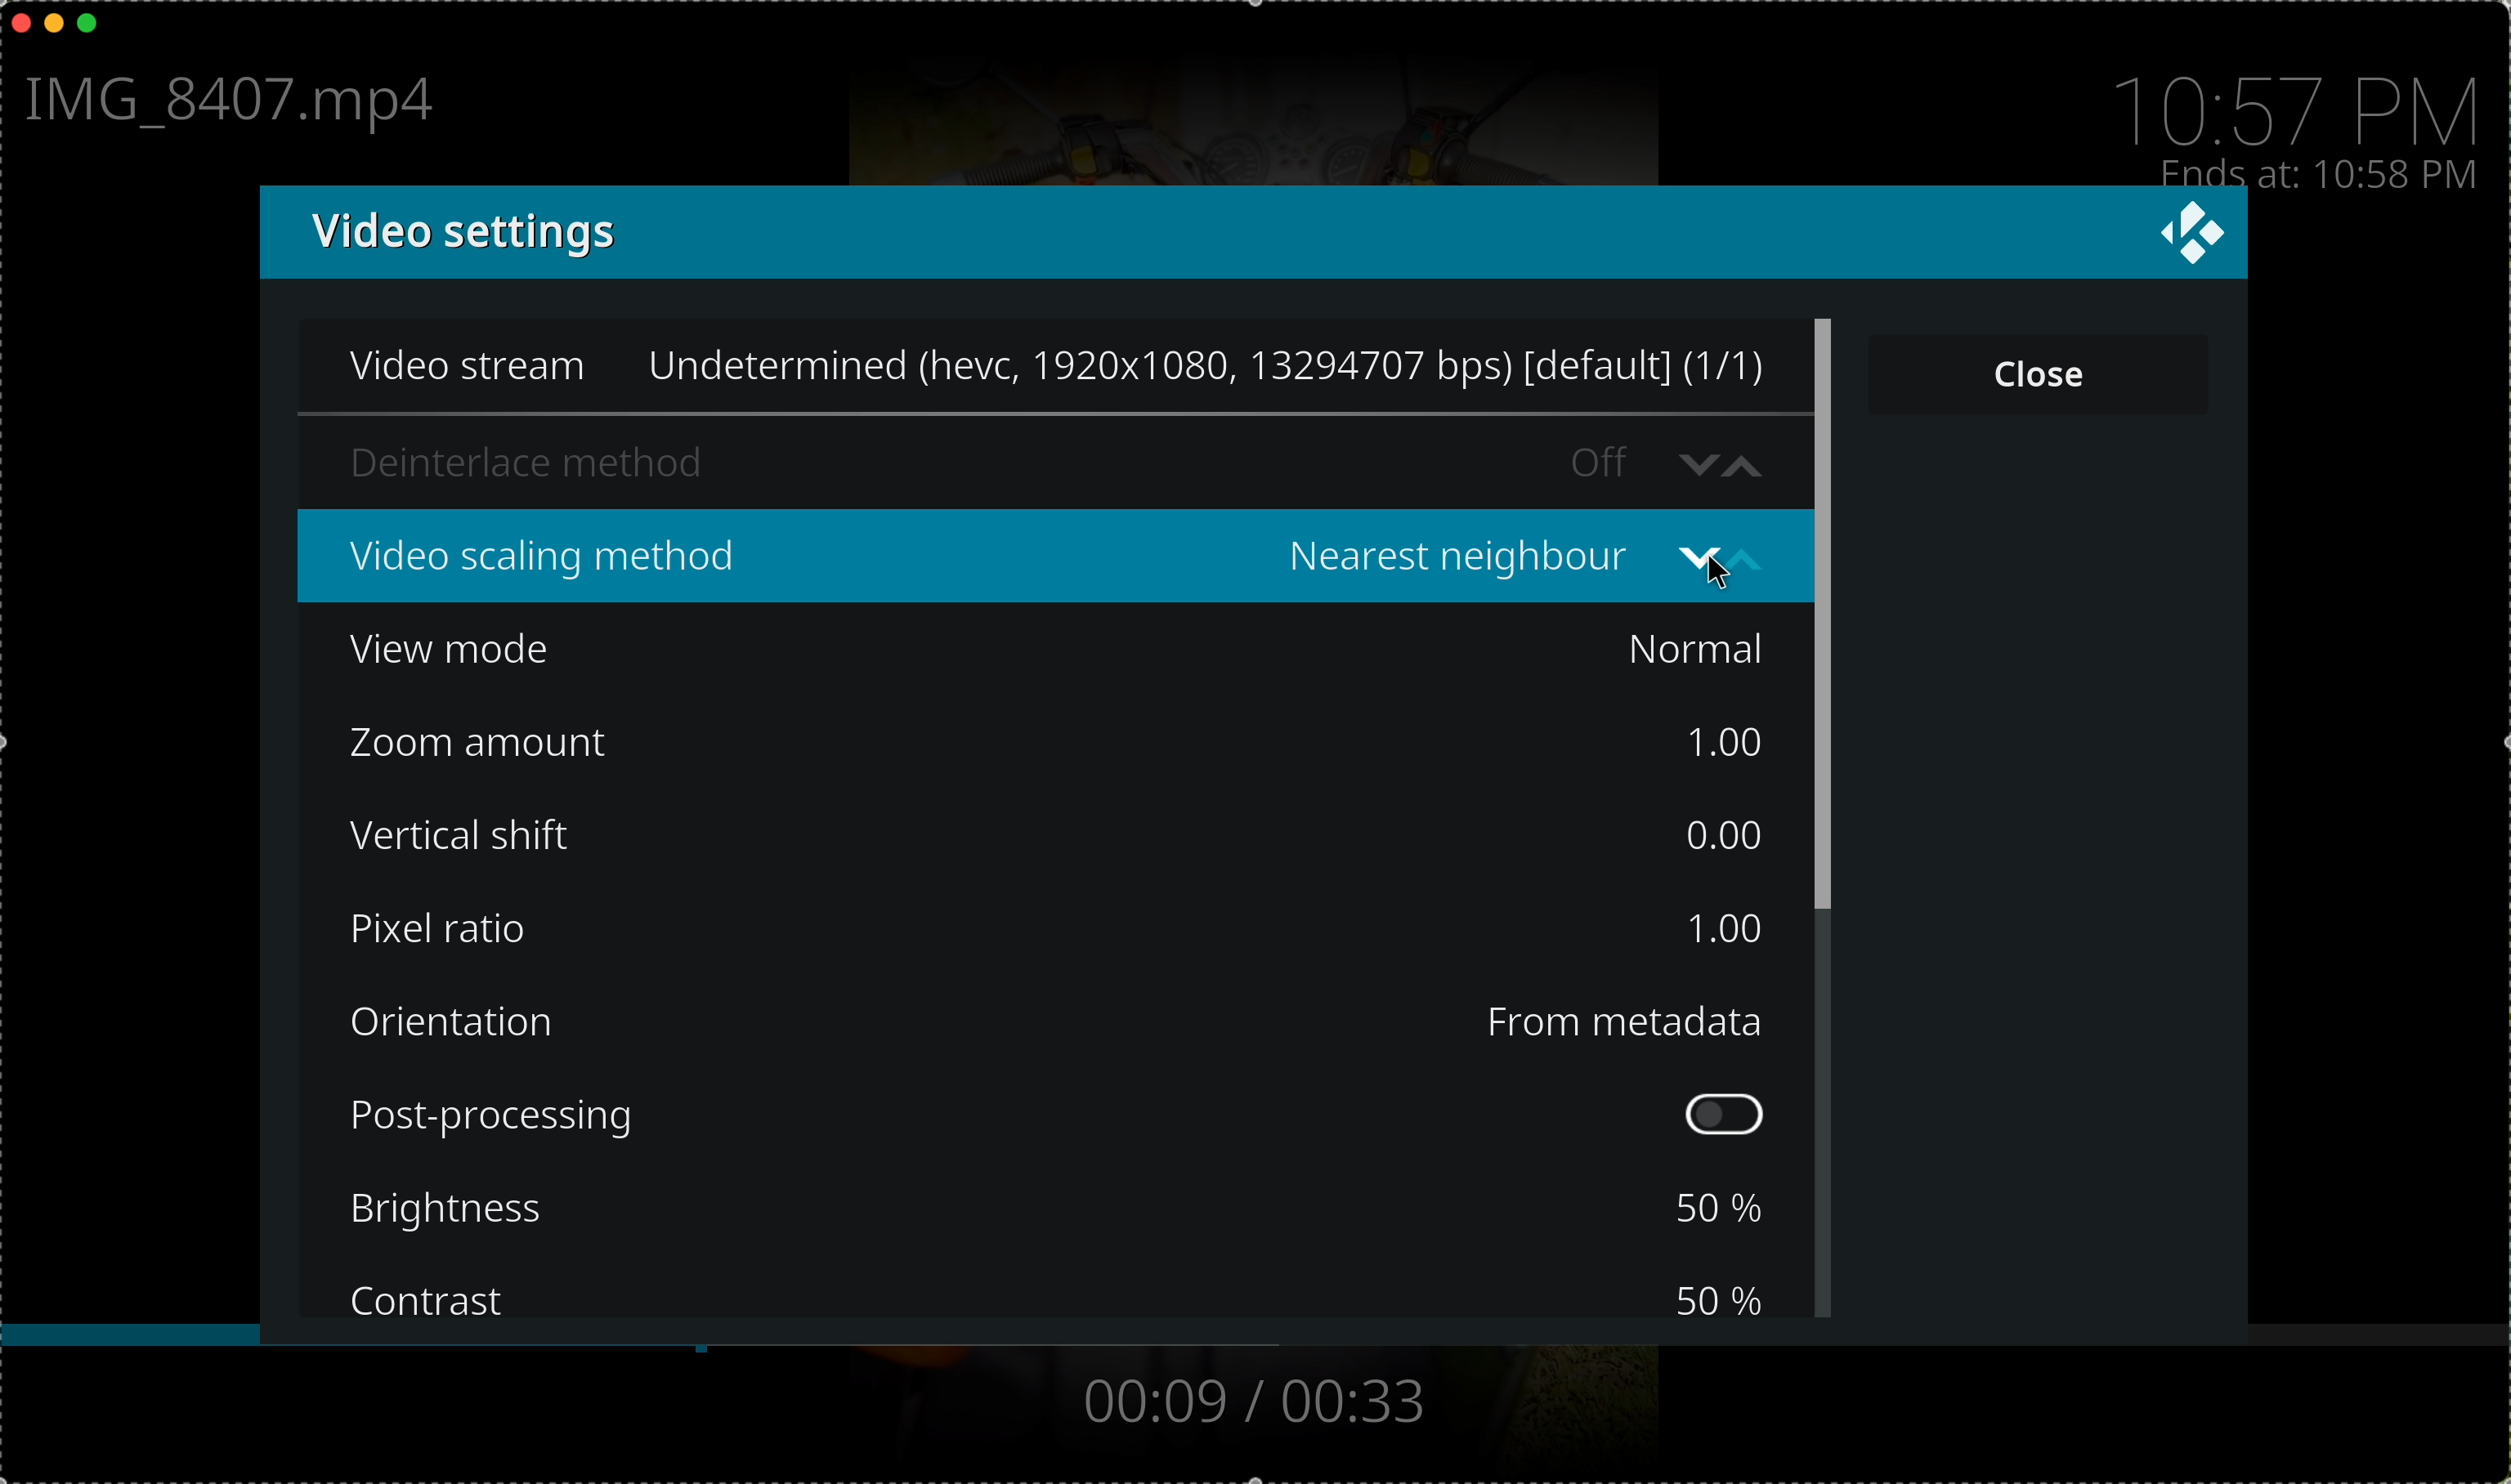 This screenshot has width=2511, height=1484. What do you see at coordinates (1058, 830) in the screenshot?
I see `vertical shift 0.00` at bounding box center [1058, 830].